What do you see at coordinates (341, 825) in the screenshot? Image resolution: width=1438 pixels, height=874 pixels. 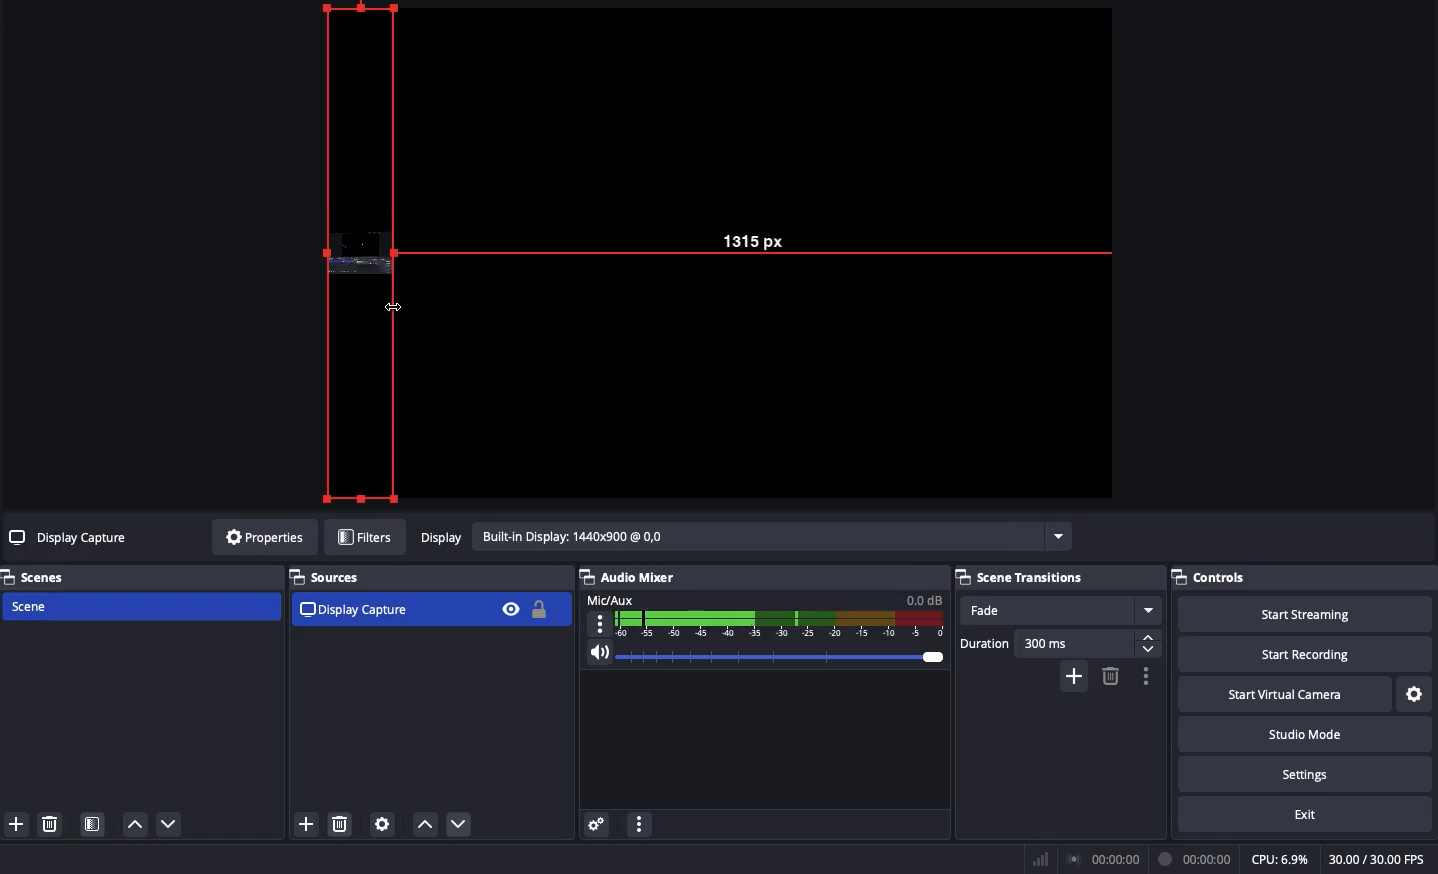 I see `Delete` at bounding box center [341, 825].